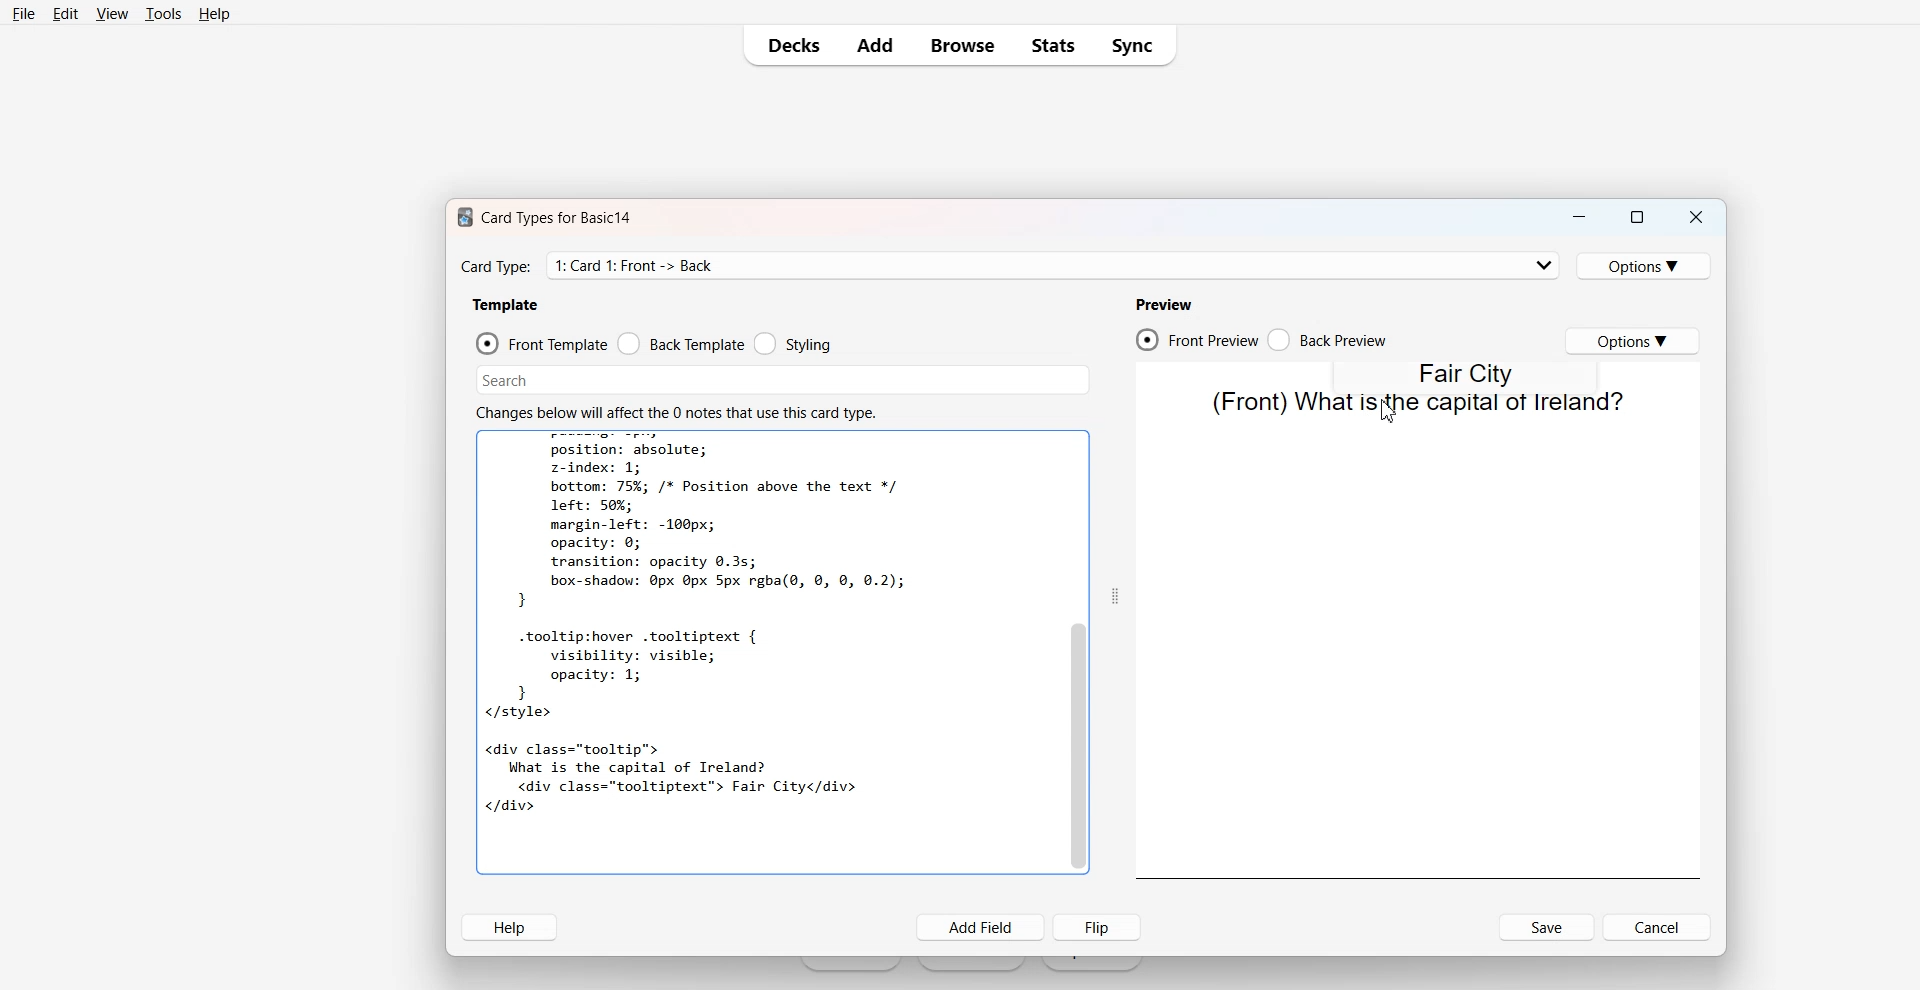 This screenshot has height=990, width=1920. I want to click on Import File, so click(1092, 965).